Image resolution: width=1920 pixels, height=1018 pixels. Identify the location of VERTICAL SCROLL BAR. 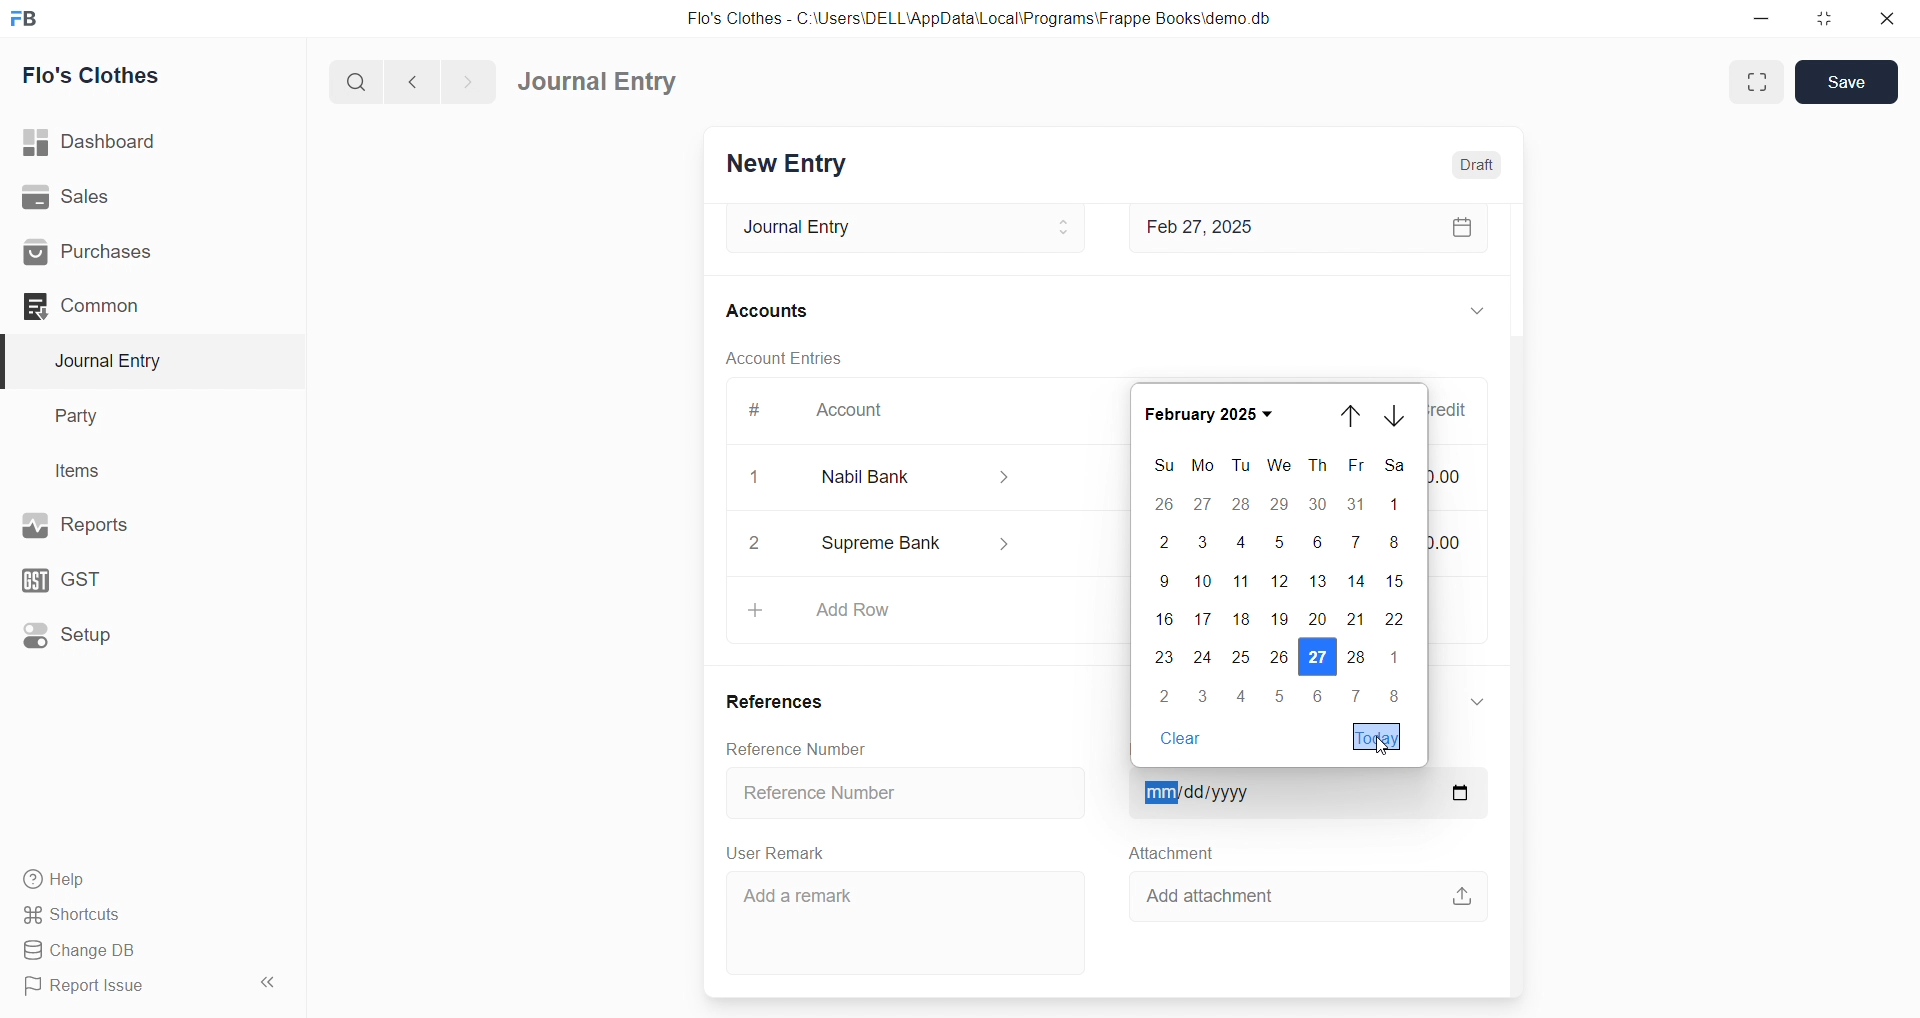
(1514, 599).